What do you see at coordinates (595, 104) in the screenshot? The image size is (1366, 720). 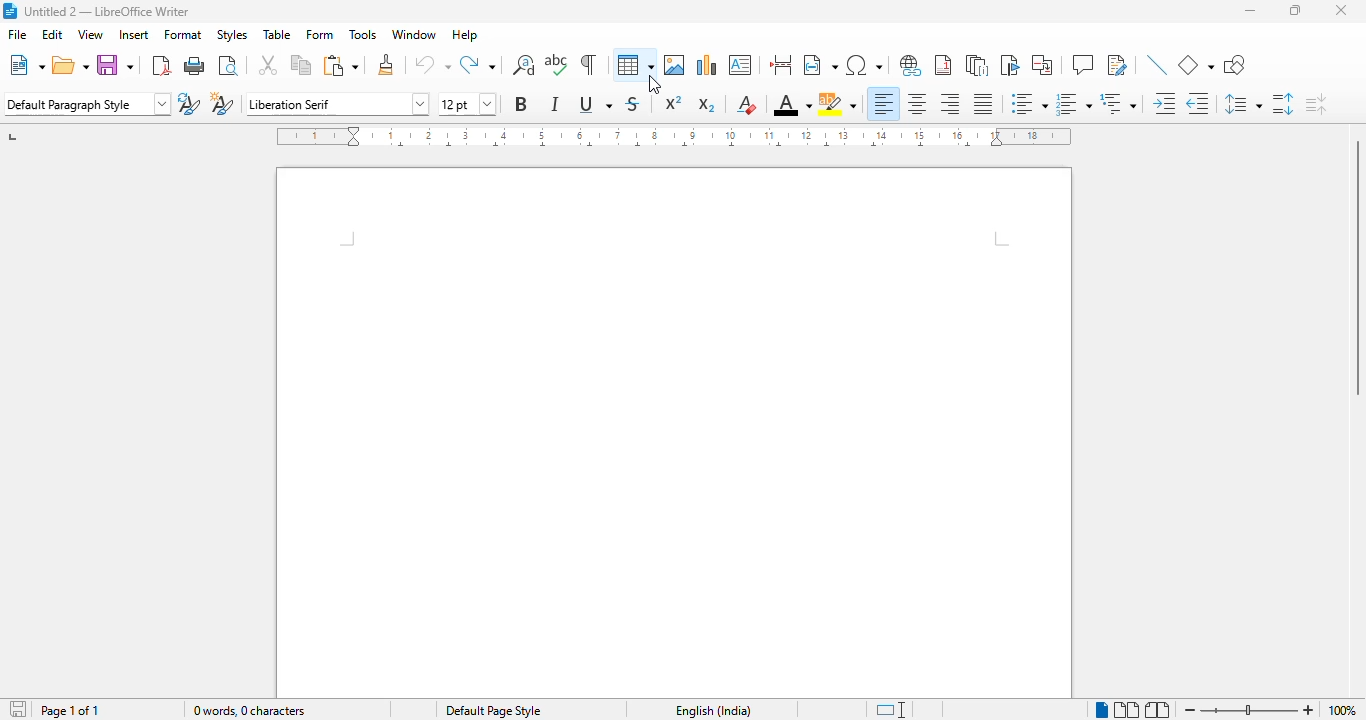 I see `underline` at bounding box center [595, 104].